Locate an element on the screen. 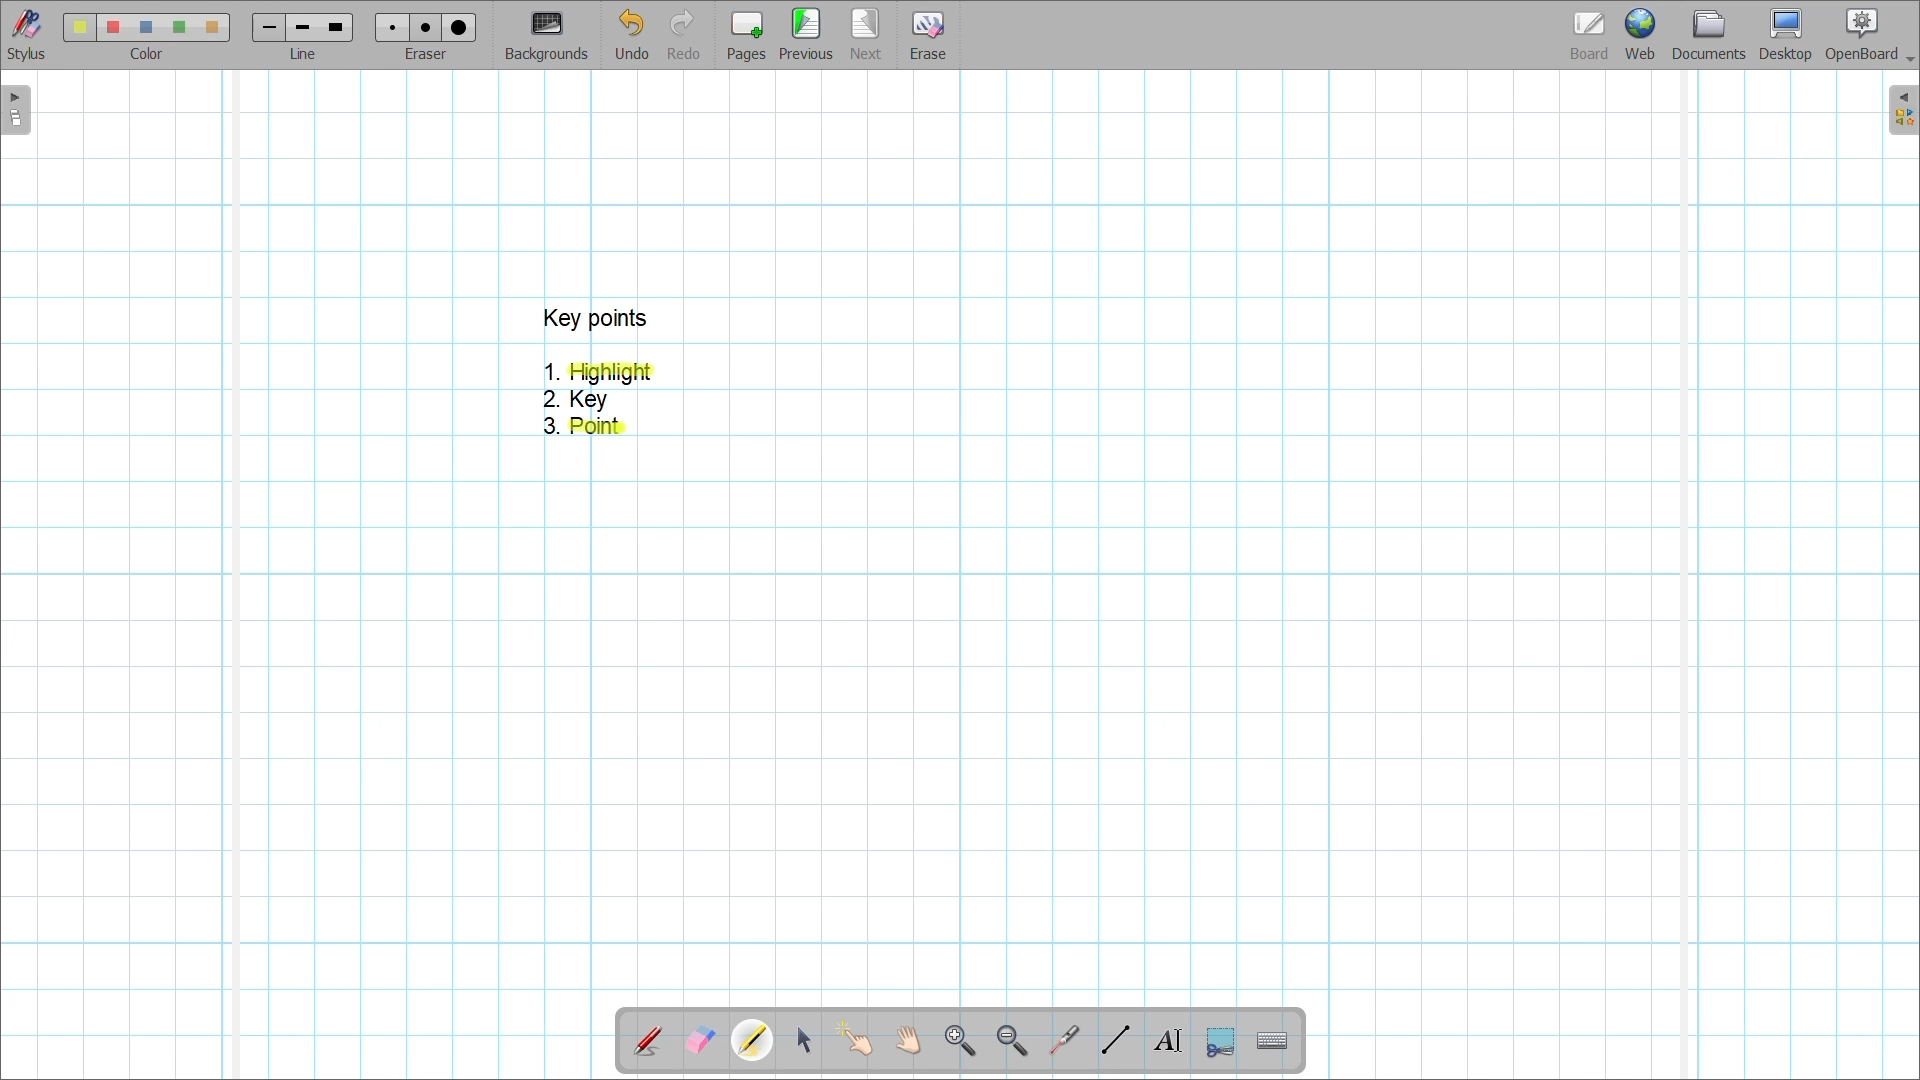 This screenshot has height=1080, width=1920. color 2 is located at coordinates (112, 28).